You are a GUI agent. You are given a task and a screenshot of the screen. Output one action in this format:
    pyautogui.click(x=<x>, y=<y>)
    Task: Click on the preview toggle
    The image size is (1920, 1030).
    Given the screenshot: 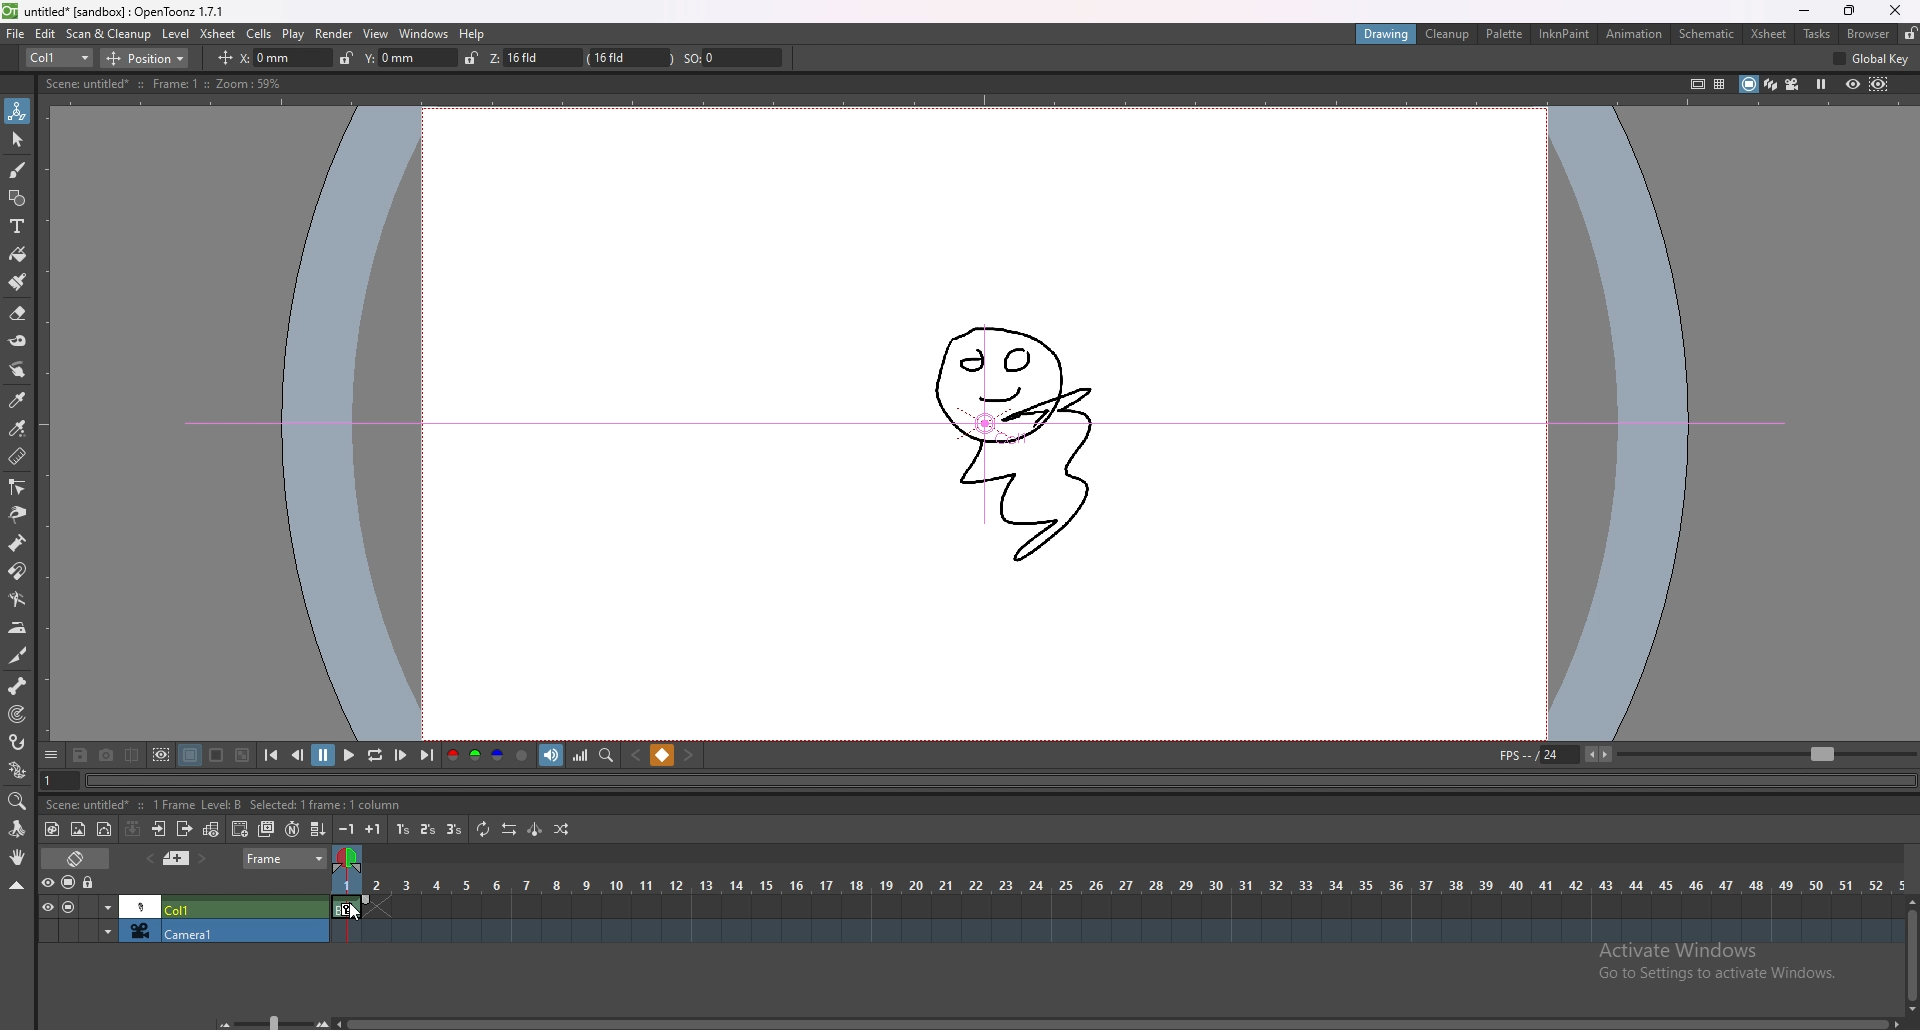 What is the action you would take?
    pyautogui.click(x=44, y=882)
    